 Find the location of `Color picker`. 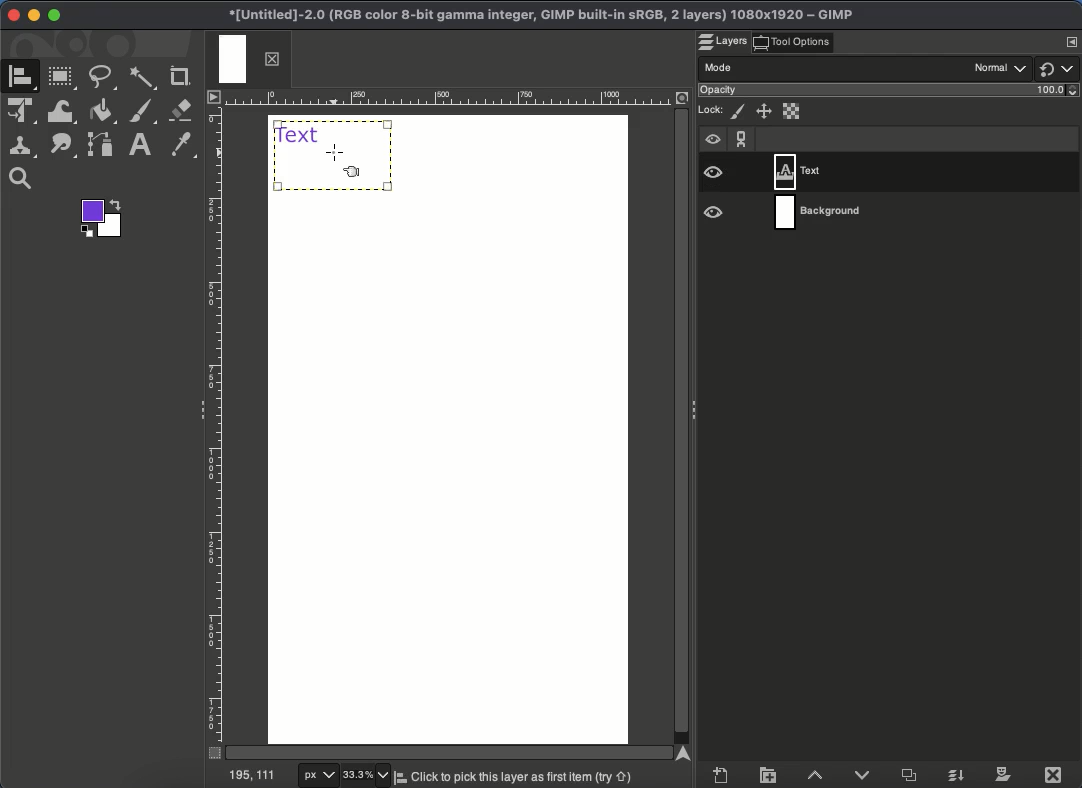

Color picker is located at coordinates (185, 146).